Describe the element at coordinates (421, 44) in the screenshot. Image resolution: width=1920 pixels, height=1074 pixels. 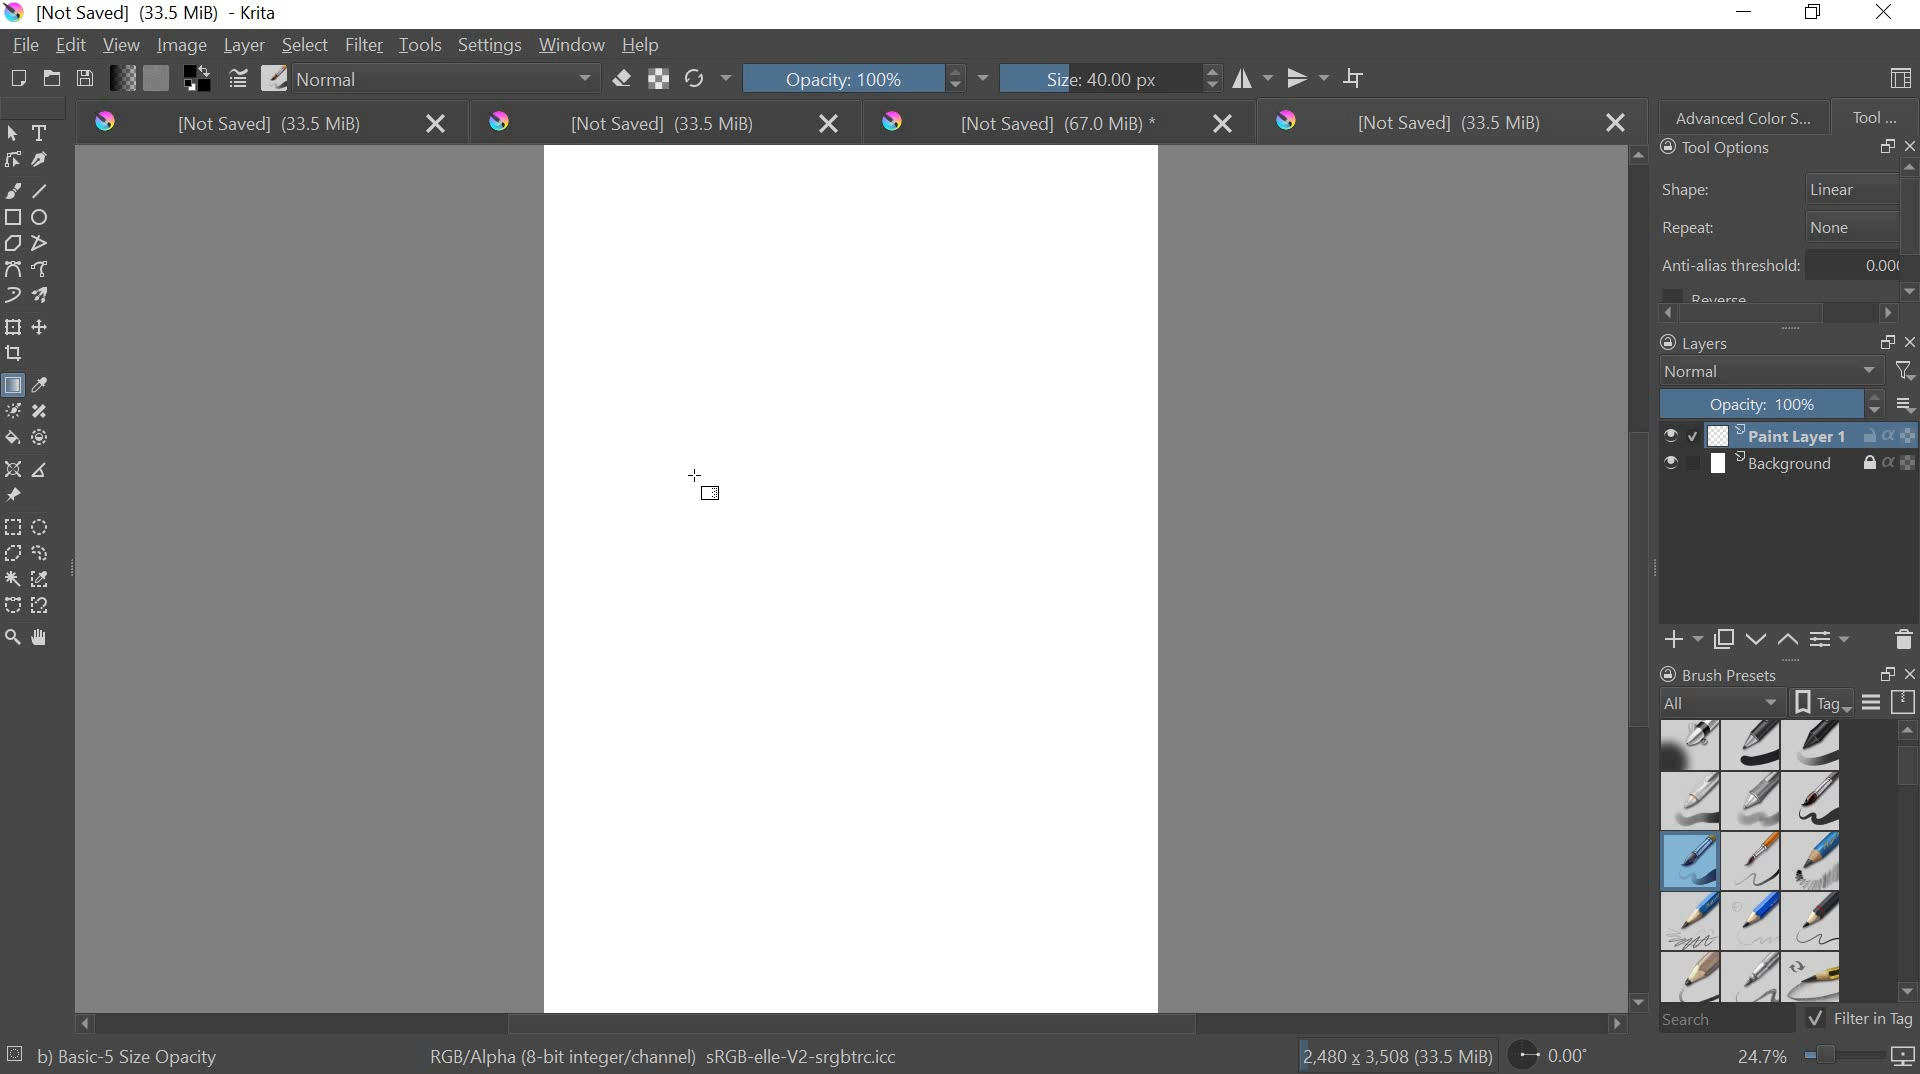
I see `TOOLS` at that location.